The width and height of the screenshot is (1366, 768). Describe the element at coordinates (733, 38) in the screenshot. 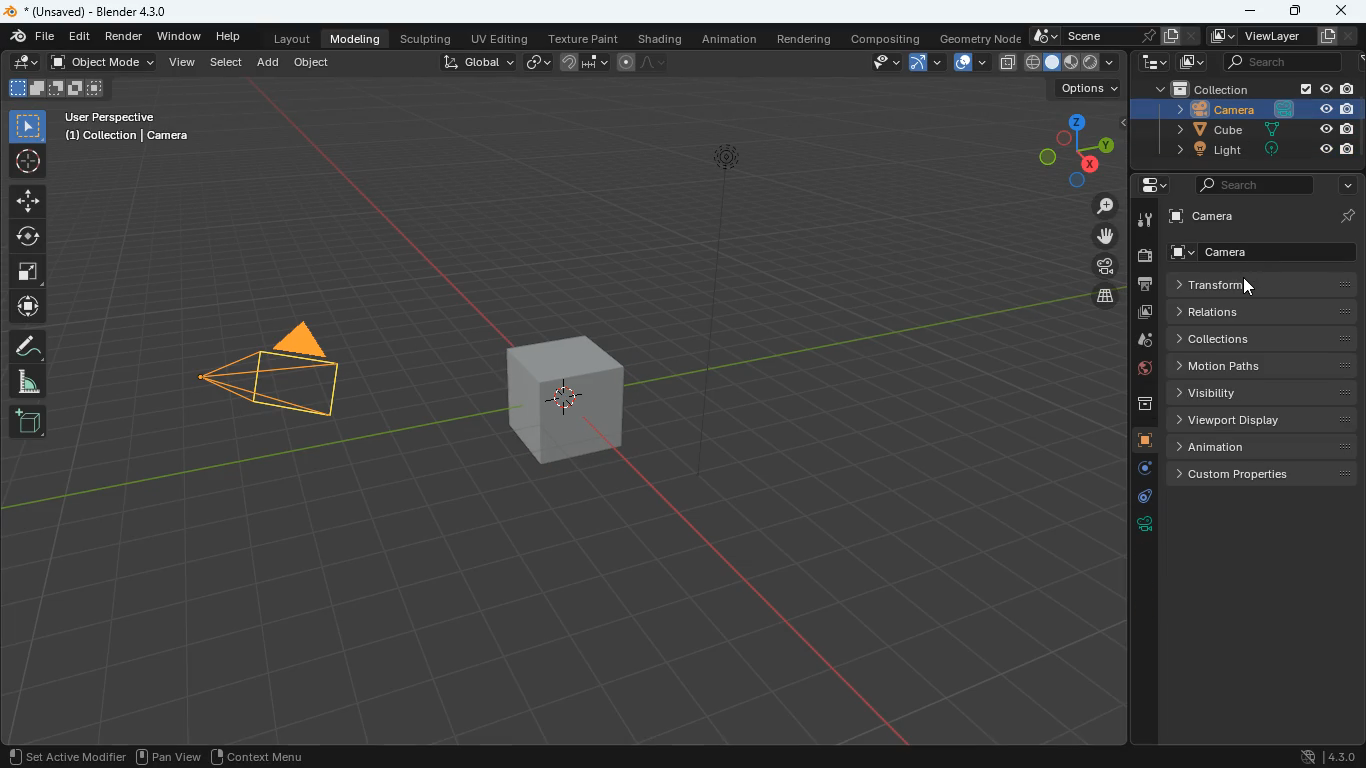

I see `animation` at that location.